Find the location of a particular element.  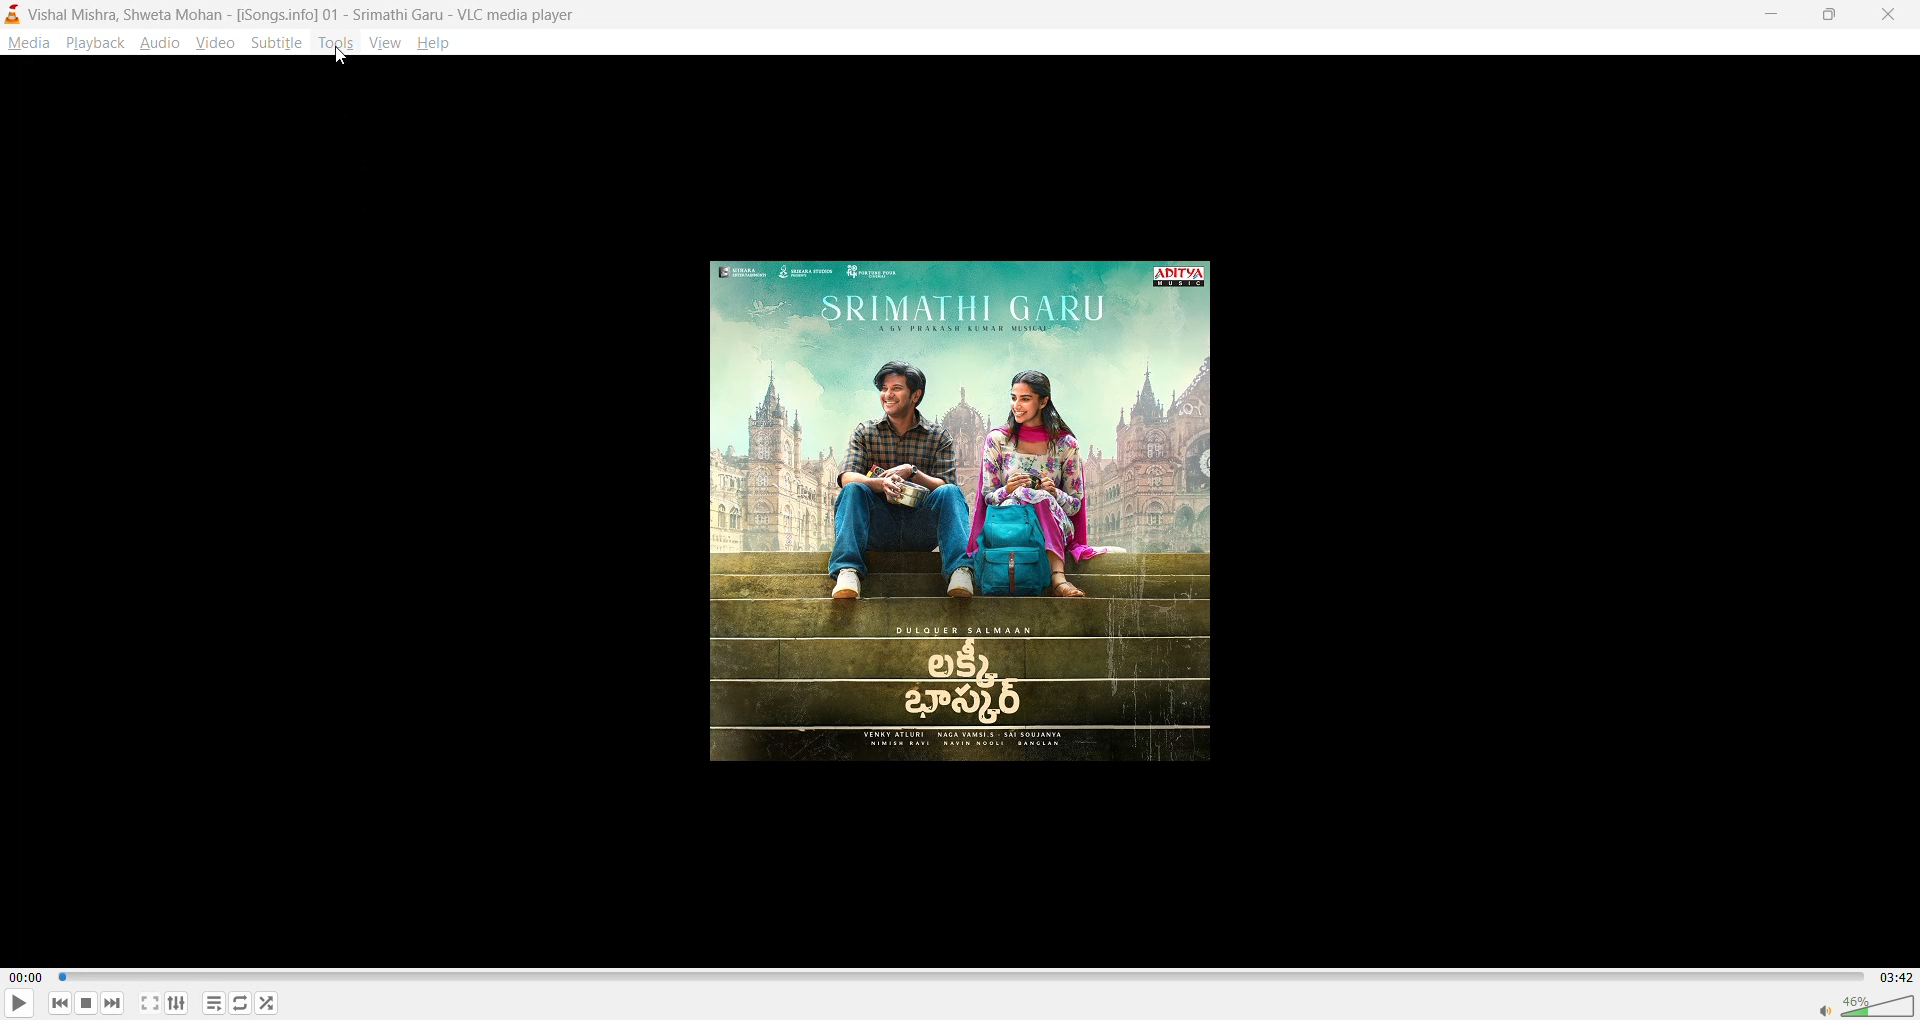

thumbnail is located at coordinates (966, 516).